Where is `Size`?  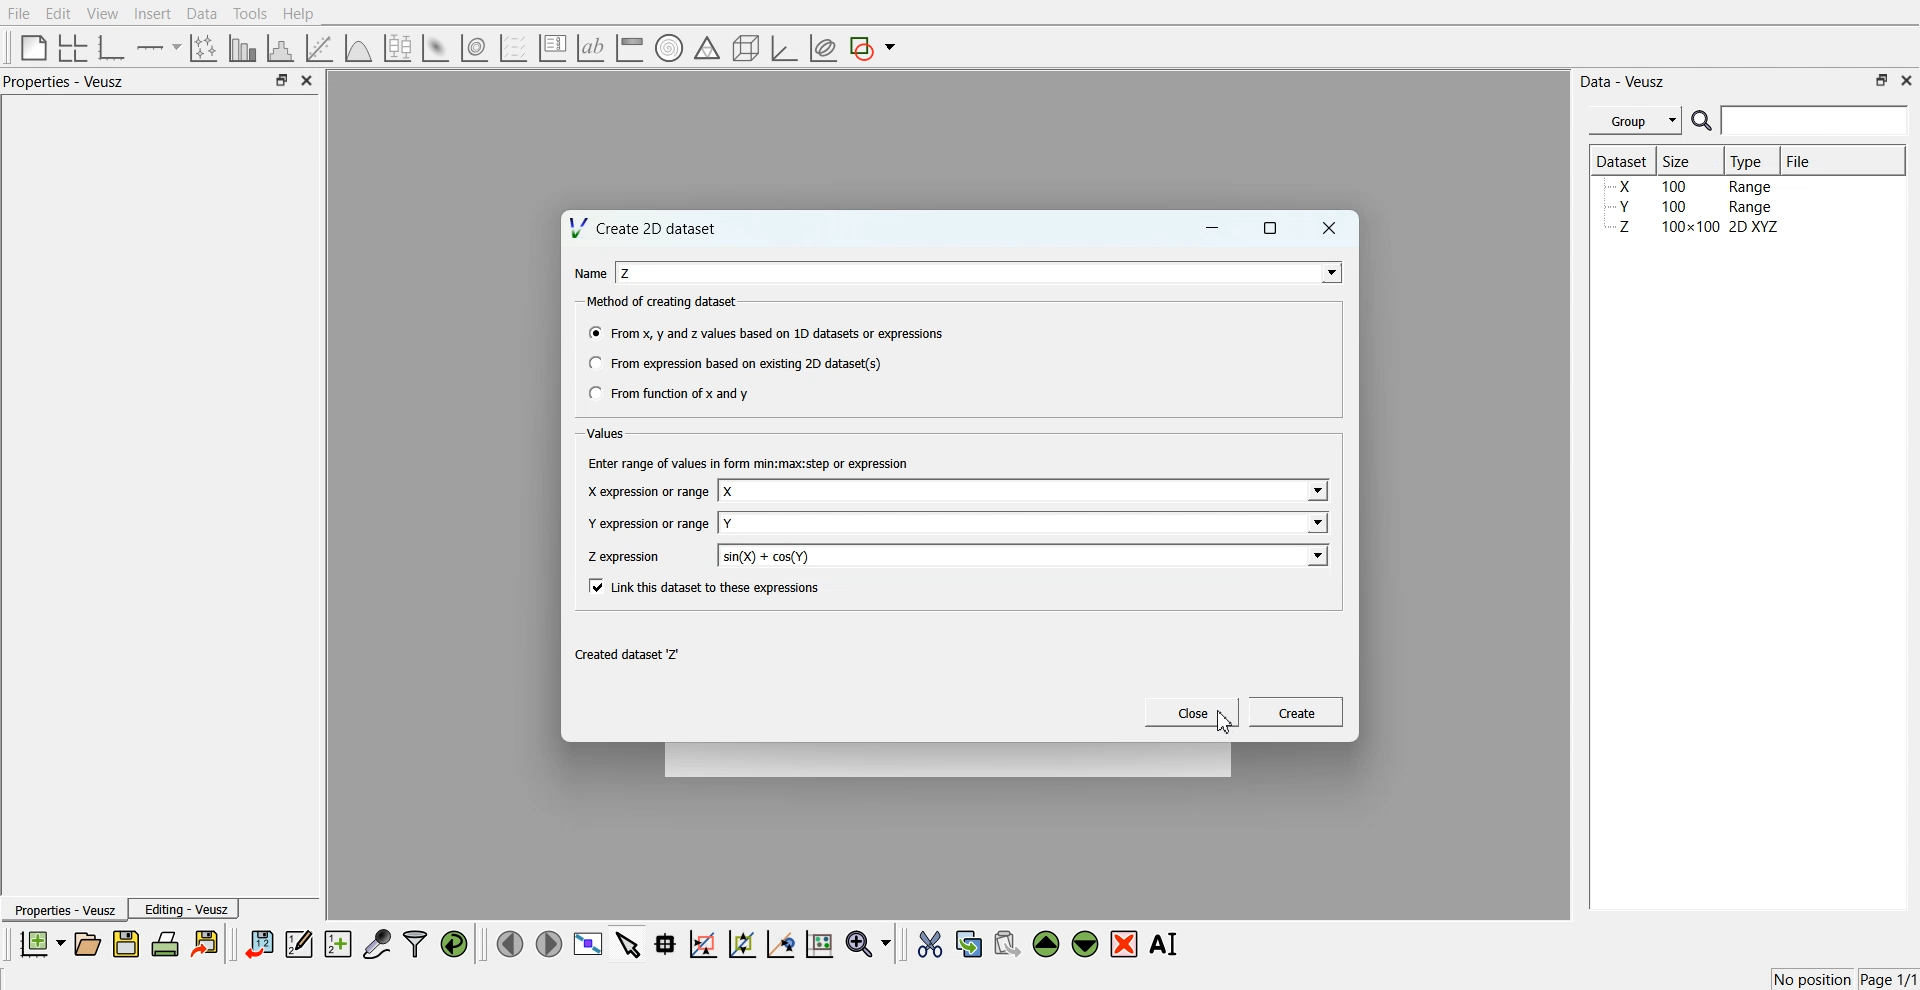
Size is located at coordinates (1680, 160).